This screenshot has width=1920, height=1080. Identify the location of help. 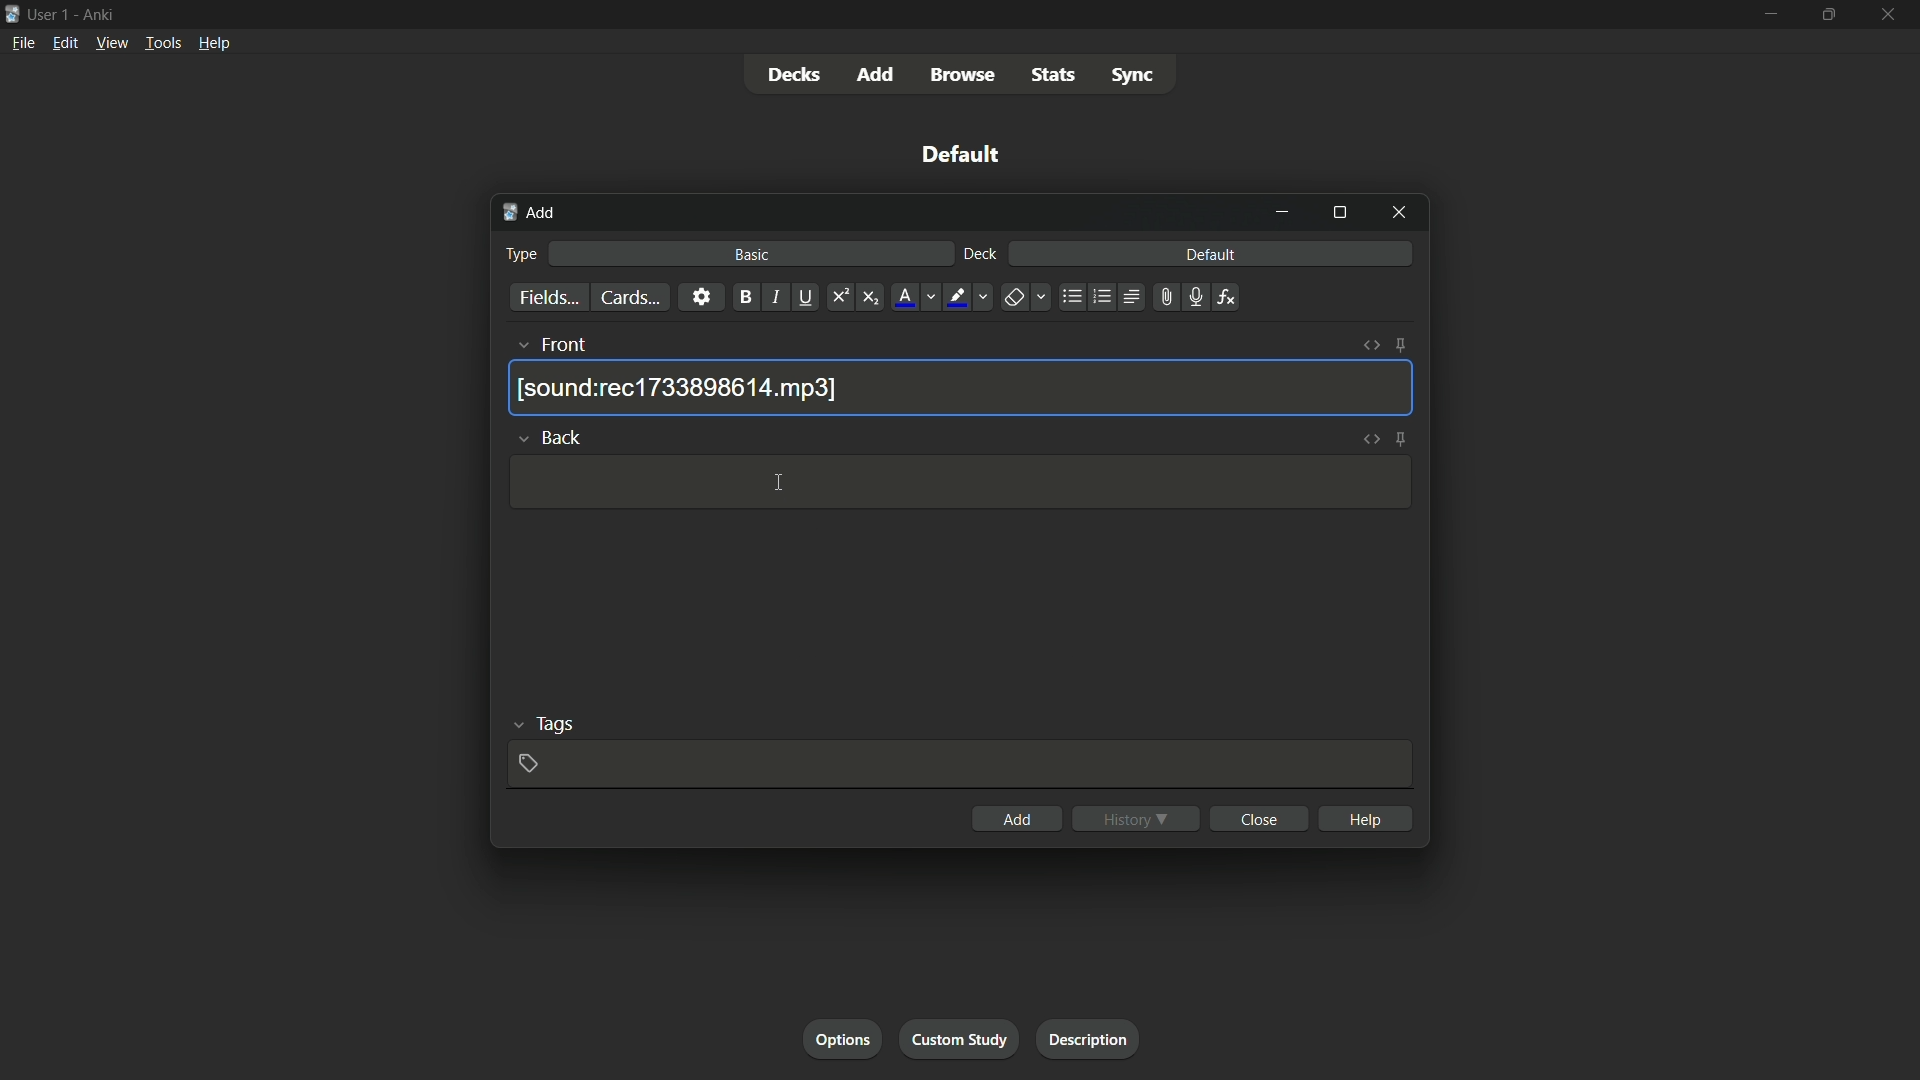
(1365, 817).